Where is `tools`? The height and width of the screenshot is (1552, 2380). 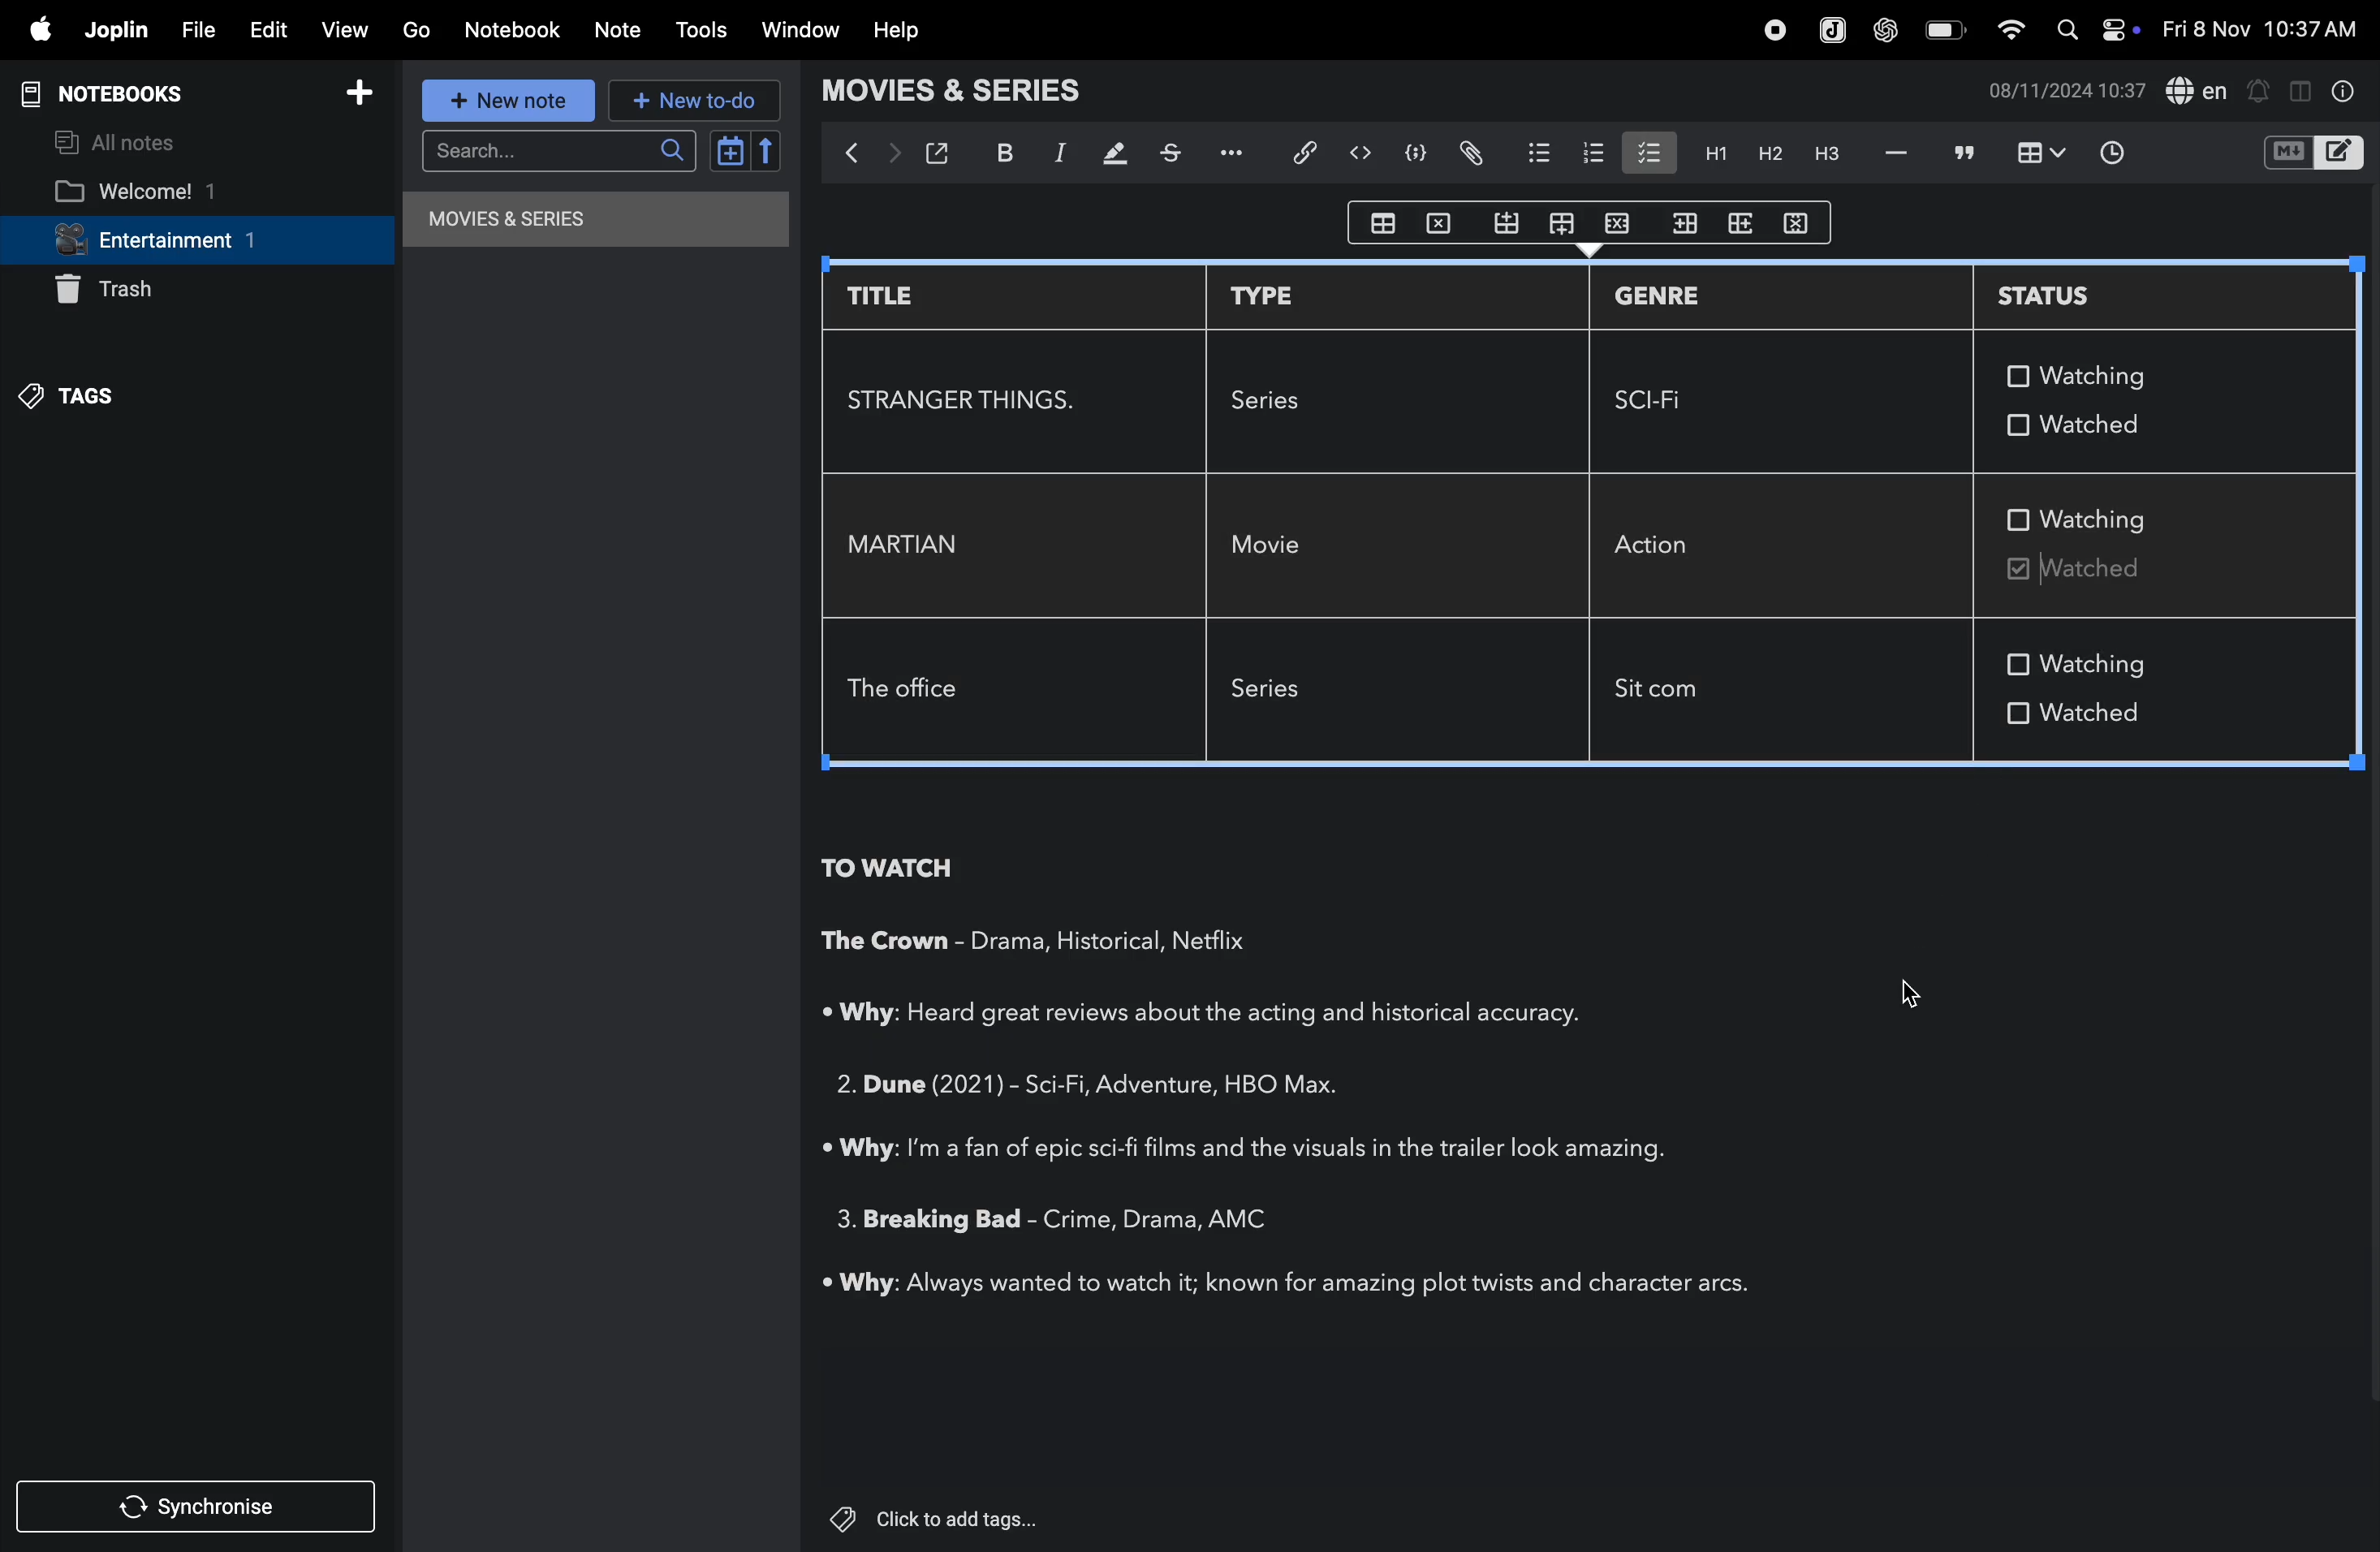 tools is located at coordinates (703, 30).